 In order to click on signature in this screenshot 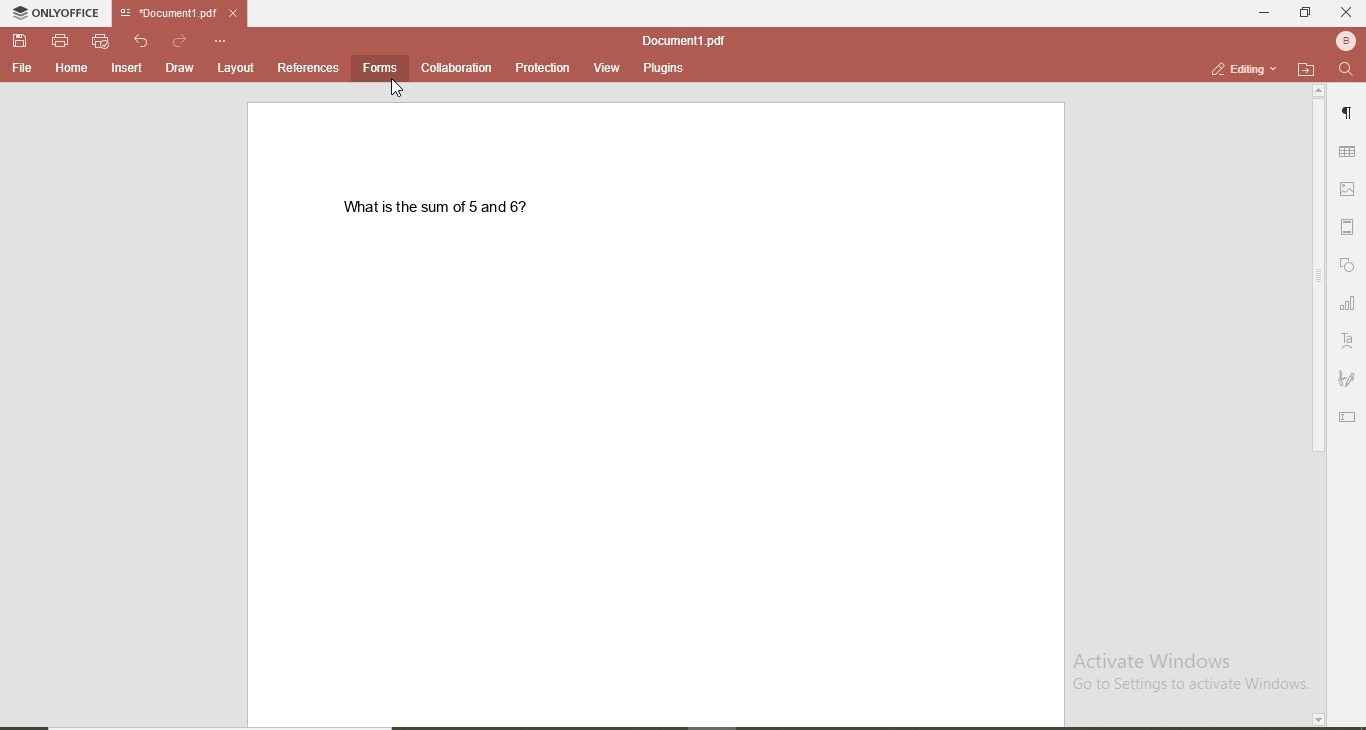, I will do `click(1349, 381)`.